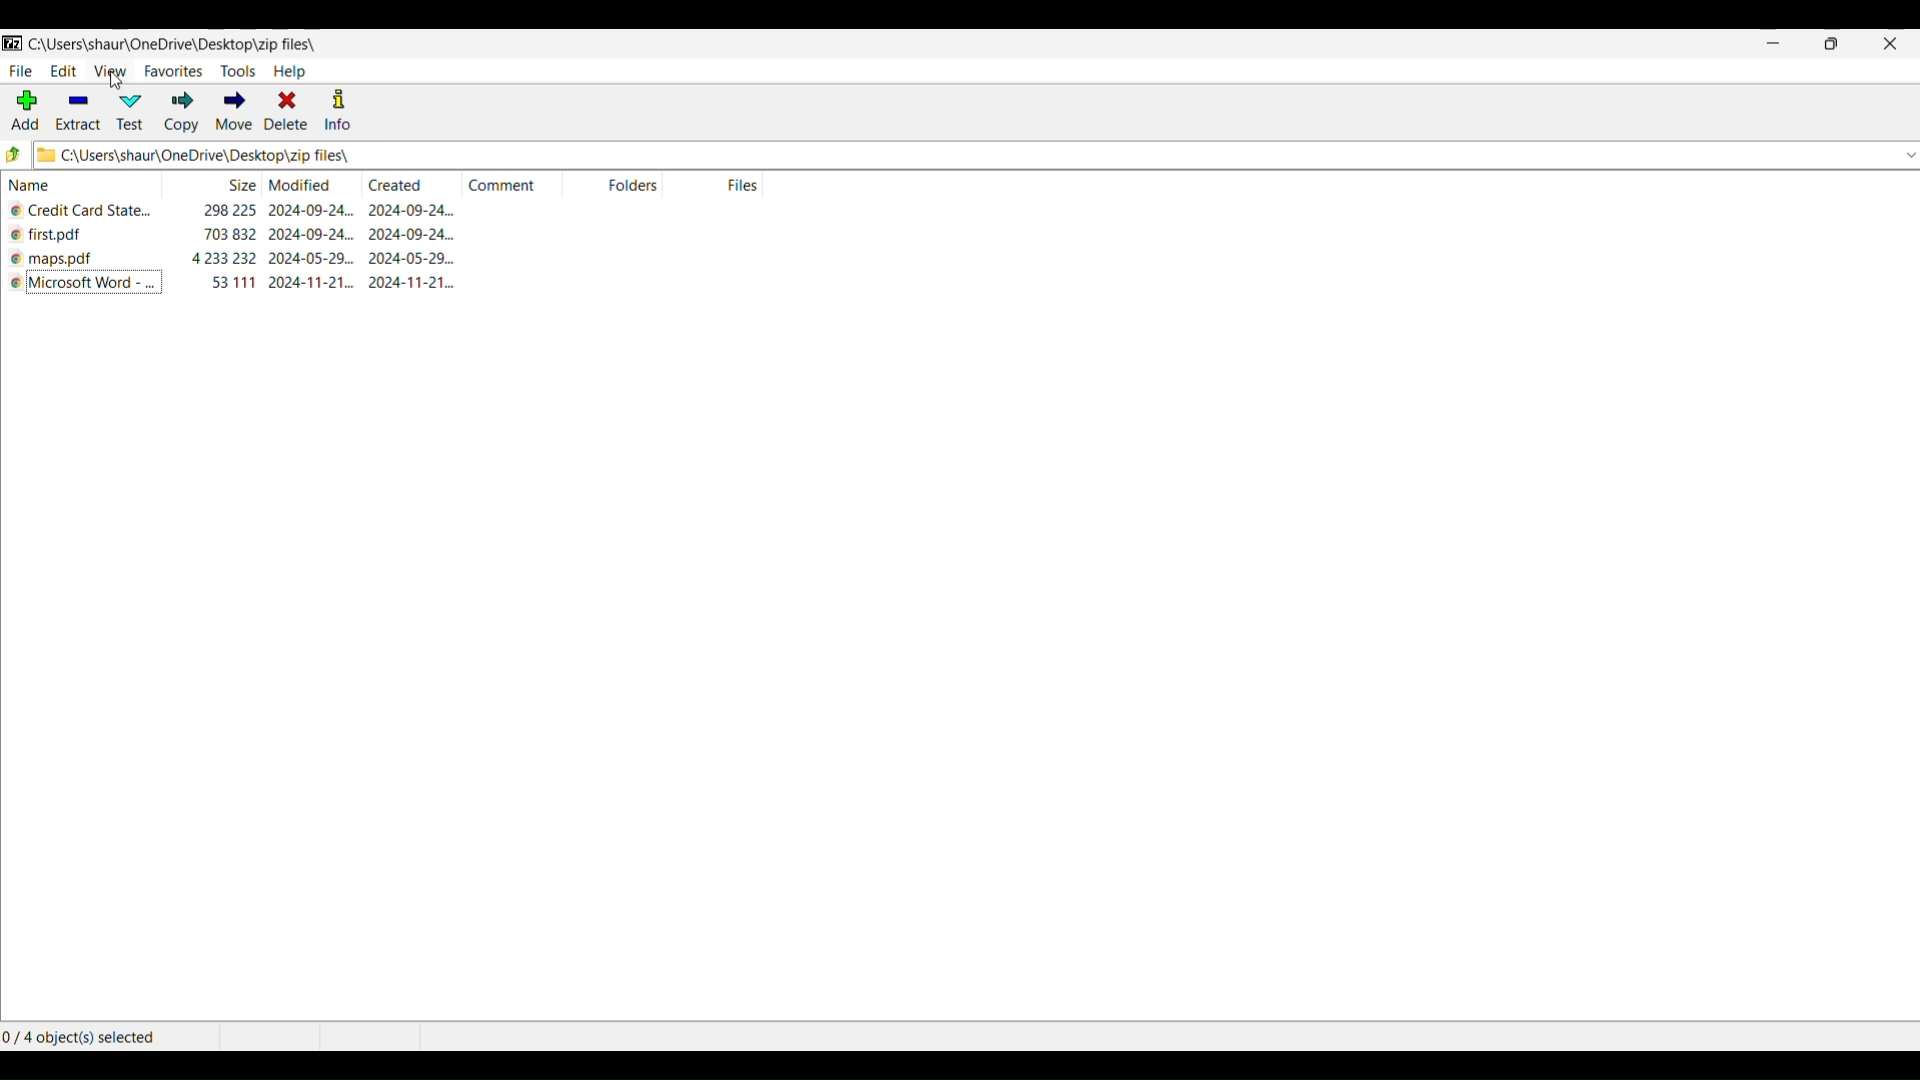 The image size is (1920, 1080). I want to click on move, so click(230, 113).